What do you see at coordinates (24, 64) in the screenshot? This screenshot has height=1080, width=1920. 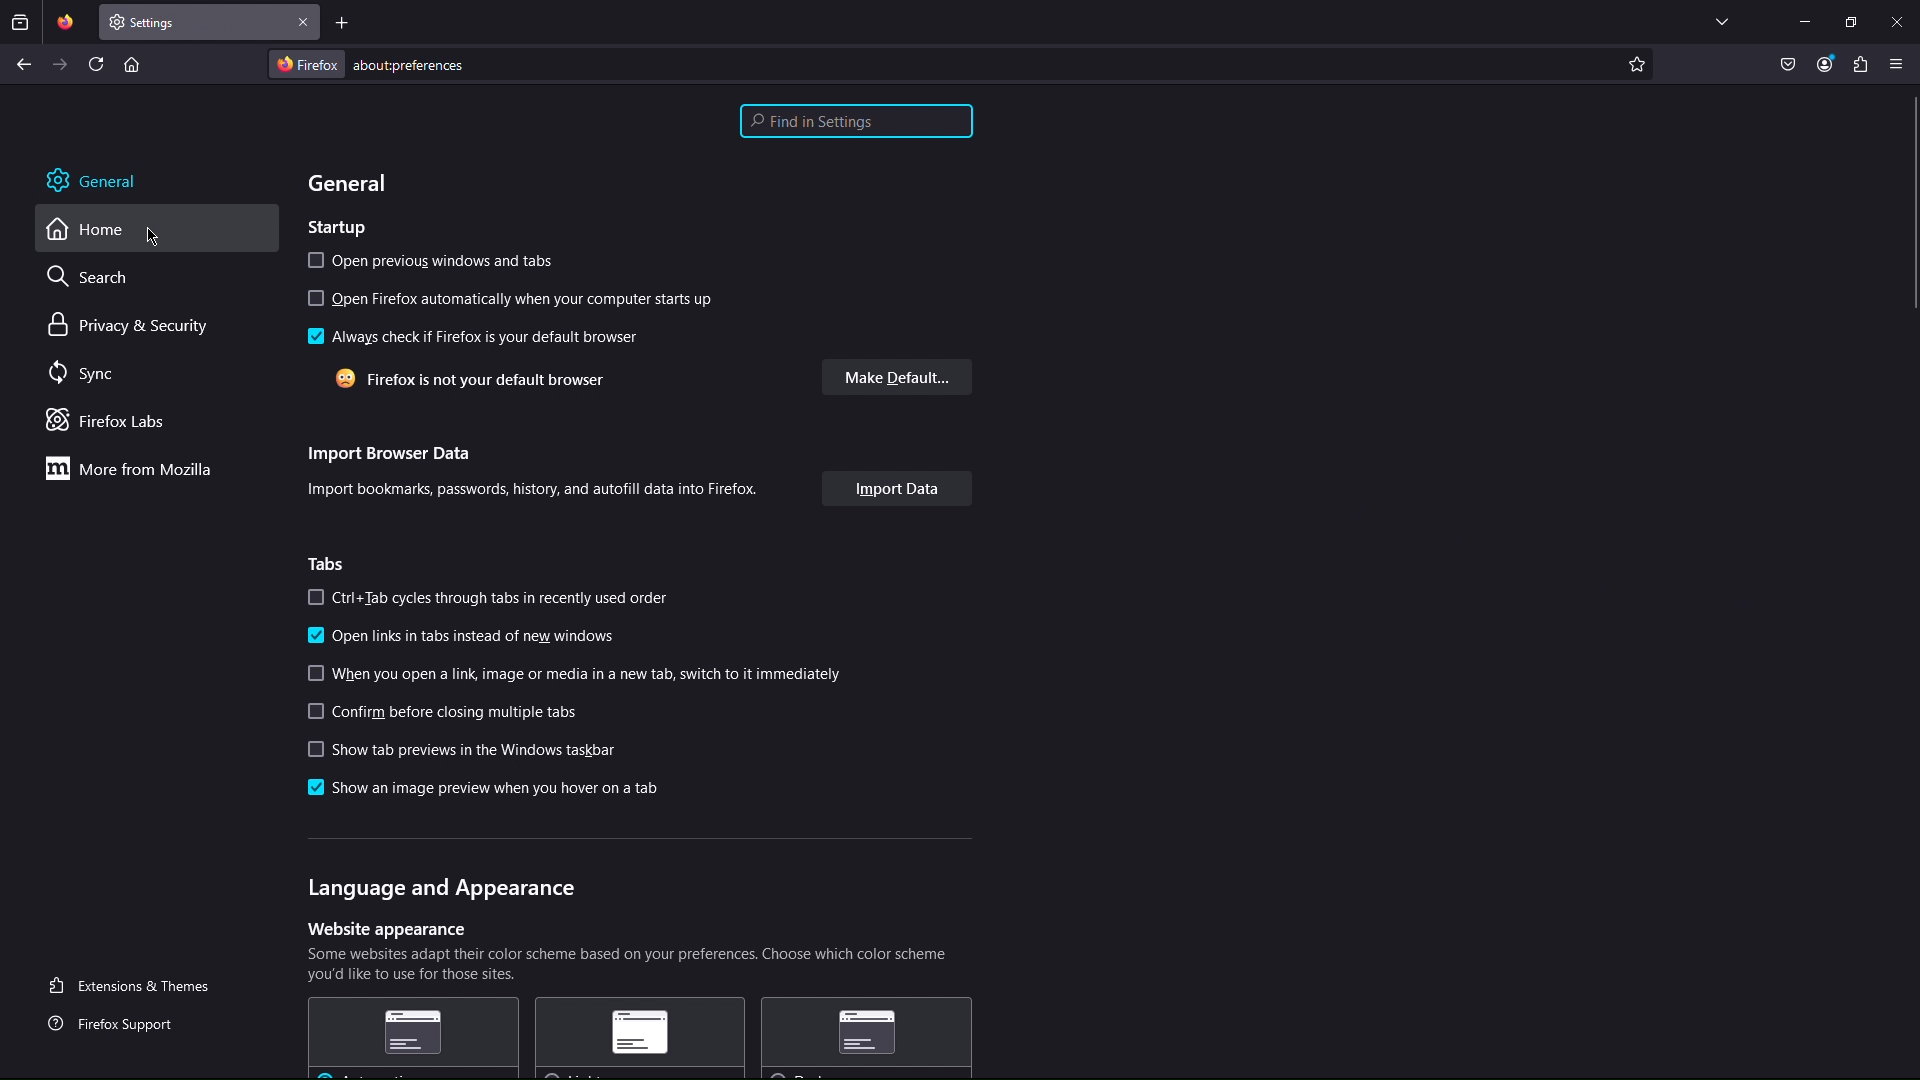 I see `Back` at bounding box center [24, 64].